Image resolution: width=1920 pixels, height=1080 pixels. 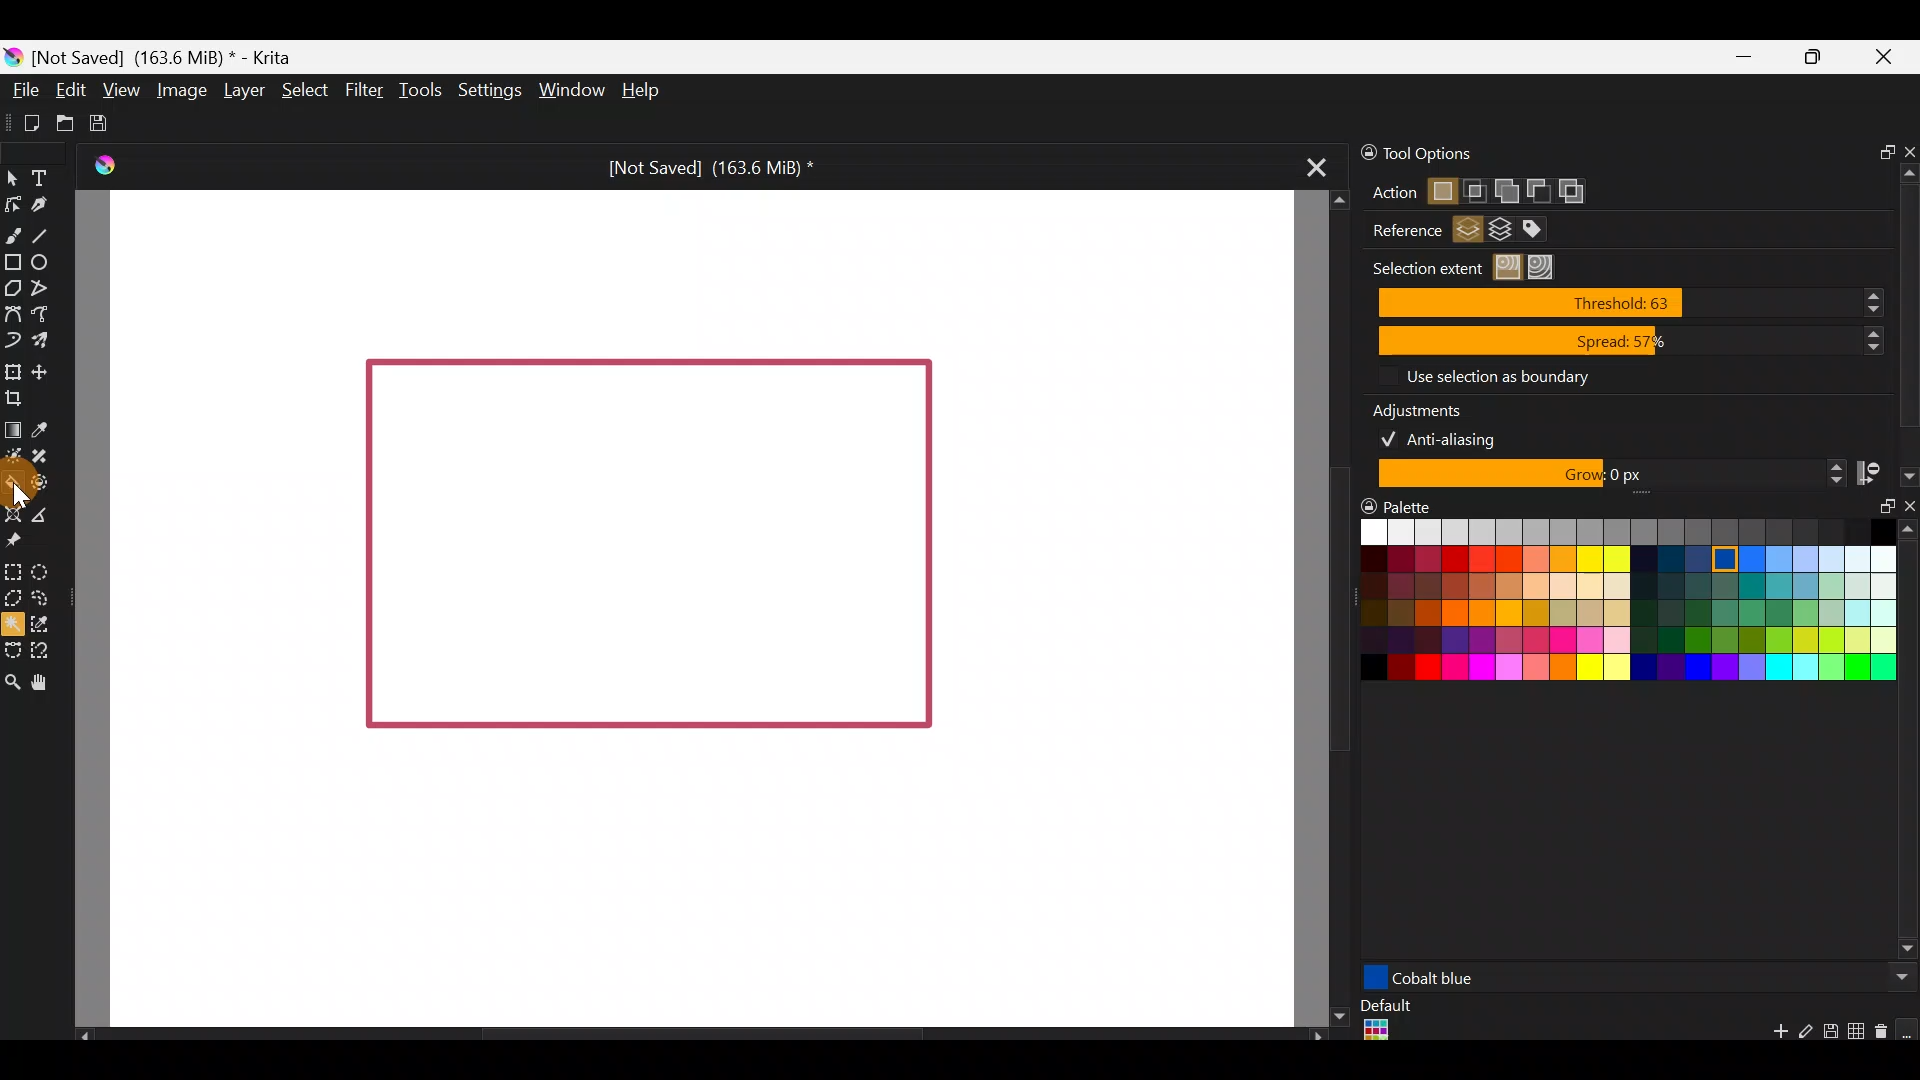 I want to click on Close docker, so click(x=1907, y=510).